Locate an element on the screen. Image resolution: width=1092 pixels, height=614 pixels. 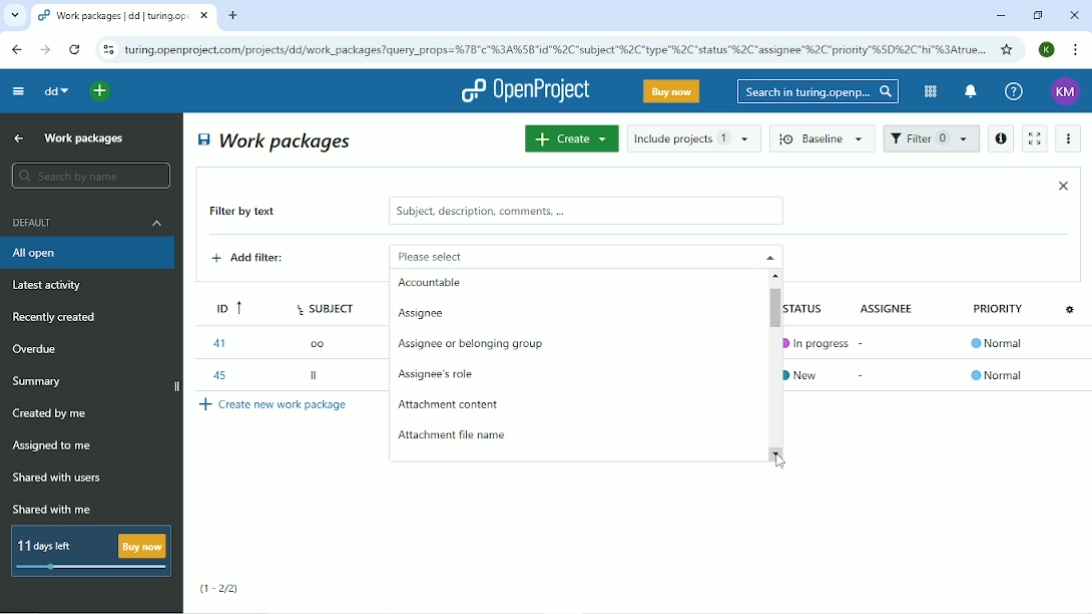
Assigned to me is located at coordinates (53, 446).